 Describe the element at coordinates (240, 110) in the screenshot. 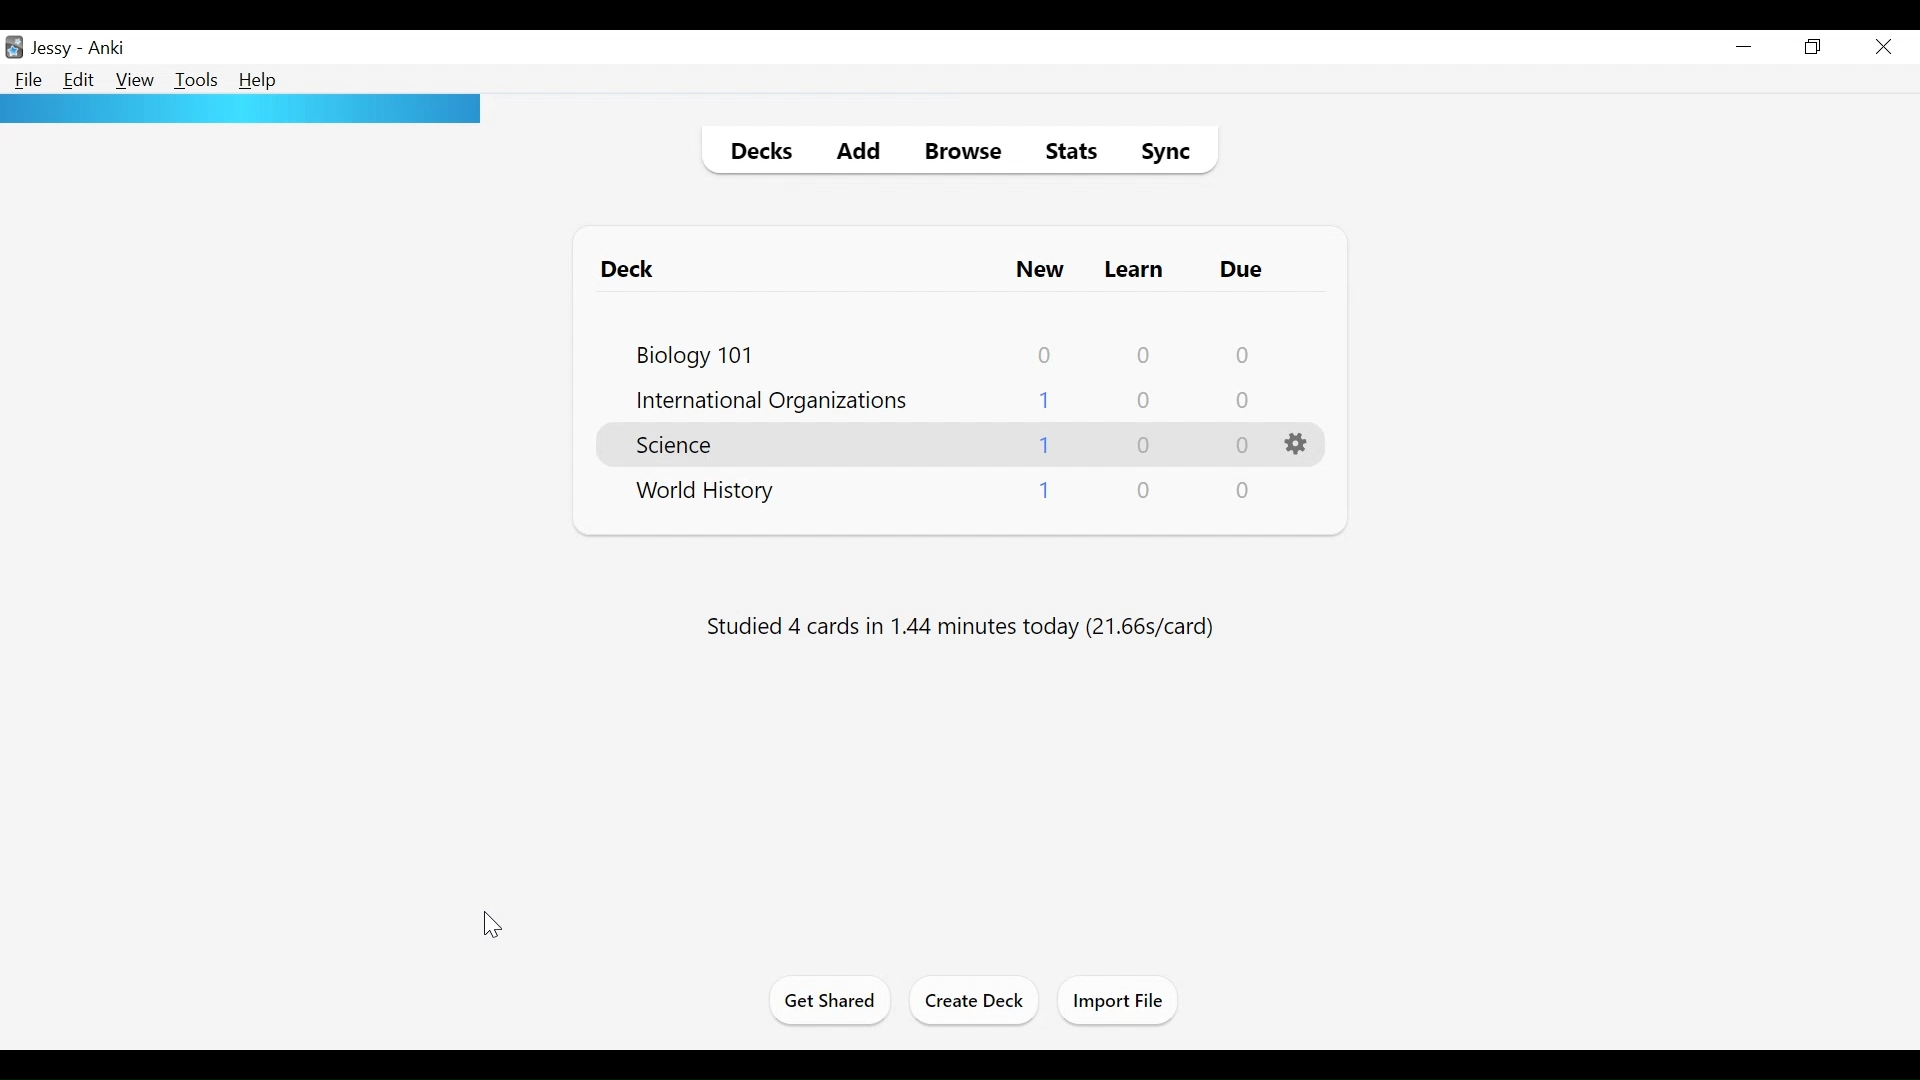

I see `Progress bar` at that location.